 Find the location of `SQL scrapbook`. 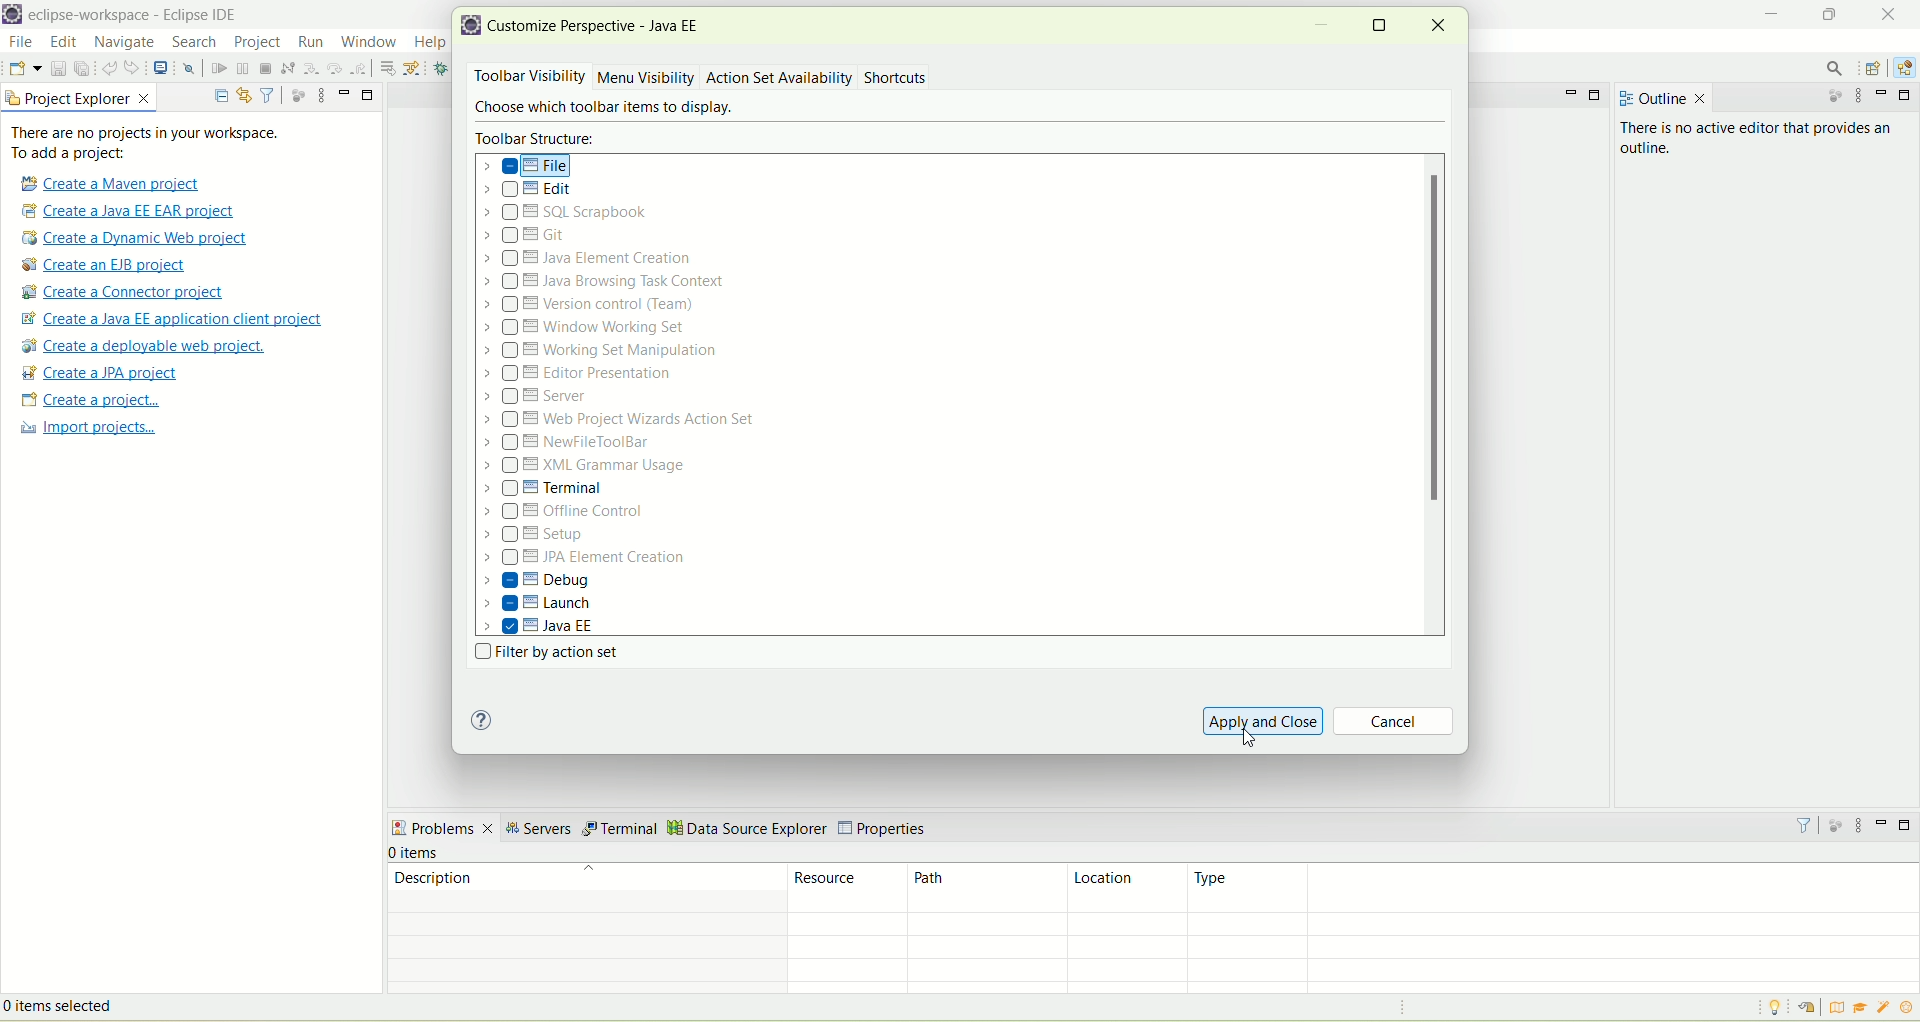

SQL scrapbook is located at coordinates (574, 213).